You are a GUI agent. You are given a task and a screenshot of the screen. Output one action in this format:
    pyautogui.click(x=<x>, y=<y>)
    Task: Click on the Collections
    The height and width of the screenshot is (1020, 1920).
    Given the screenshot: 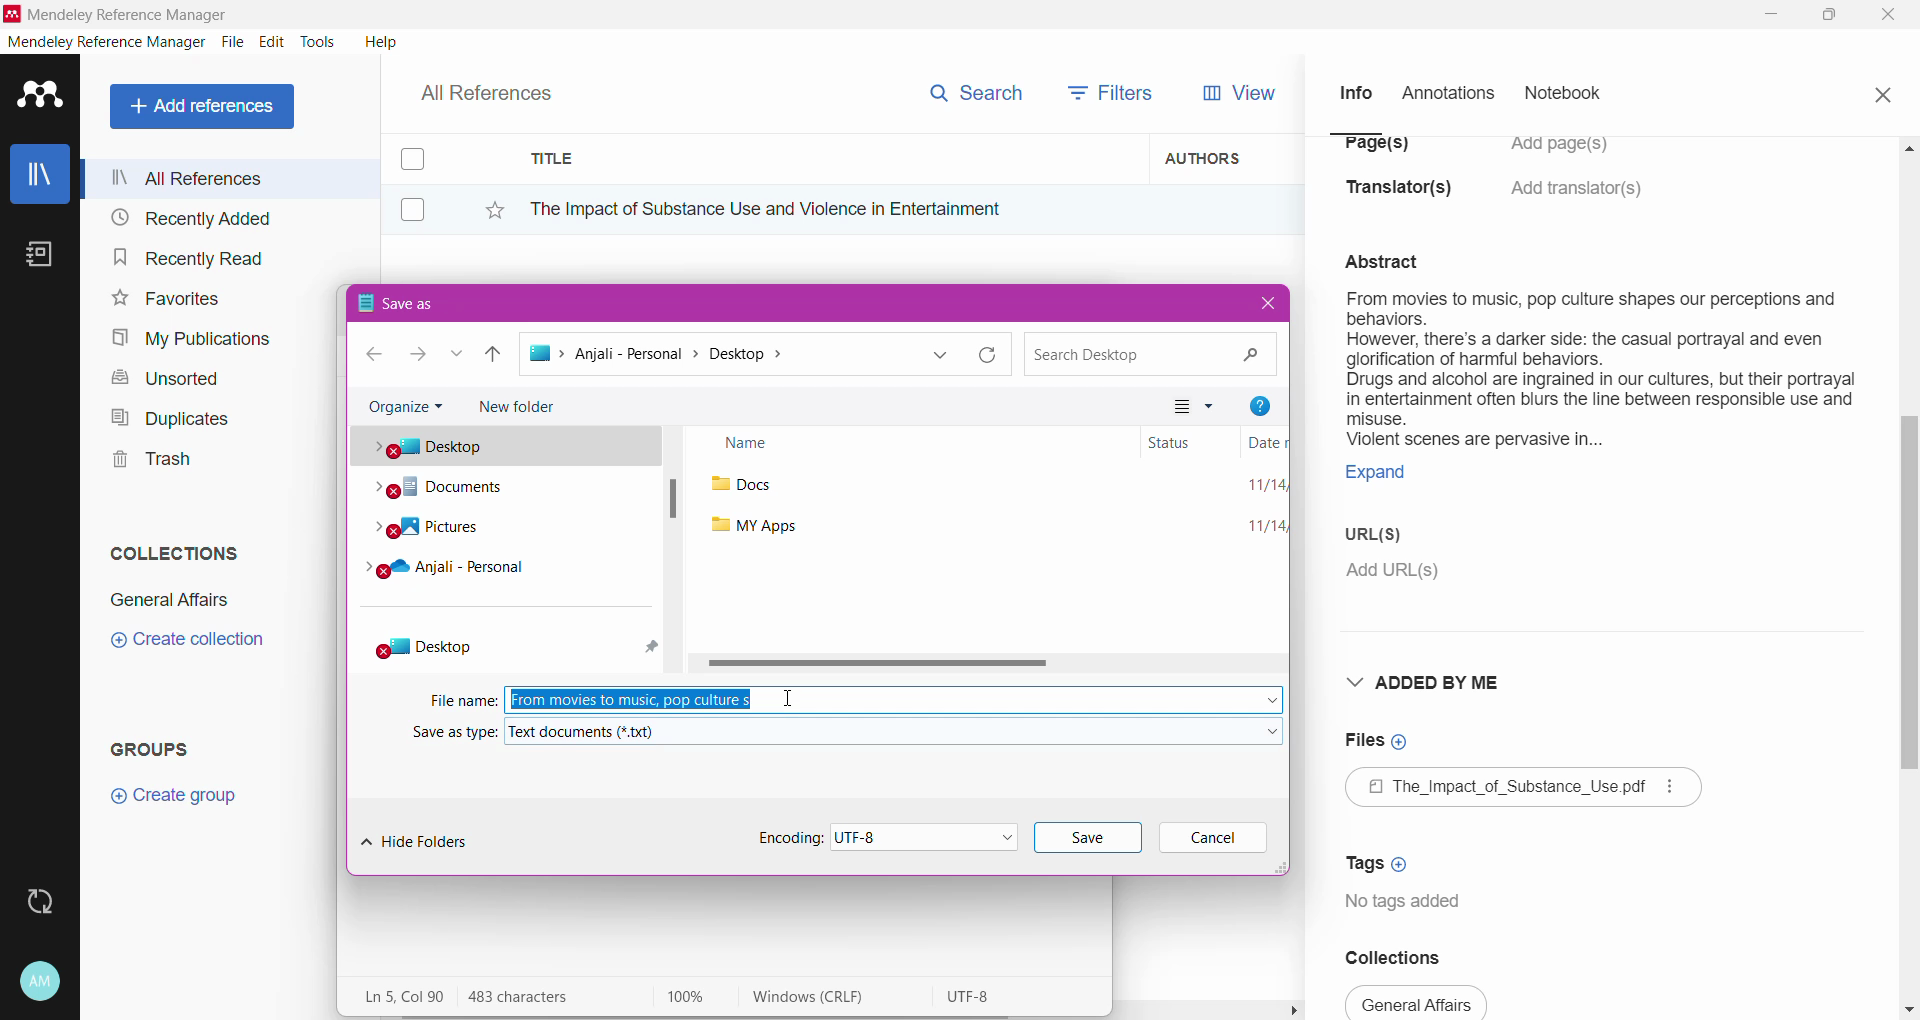 What is the action you would take?
    pyautogui.click(x=1408, y=957)
    